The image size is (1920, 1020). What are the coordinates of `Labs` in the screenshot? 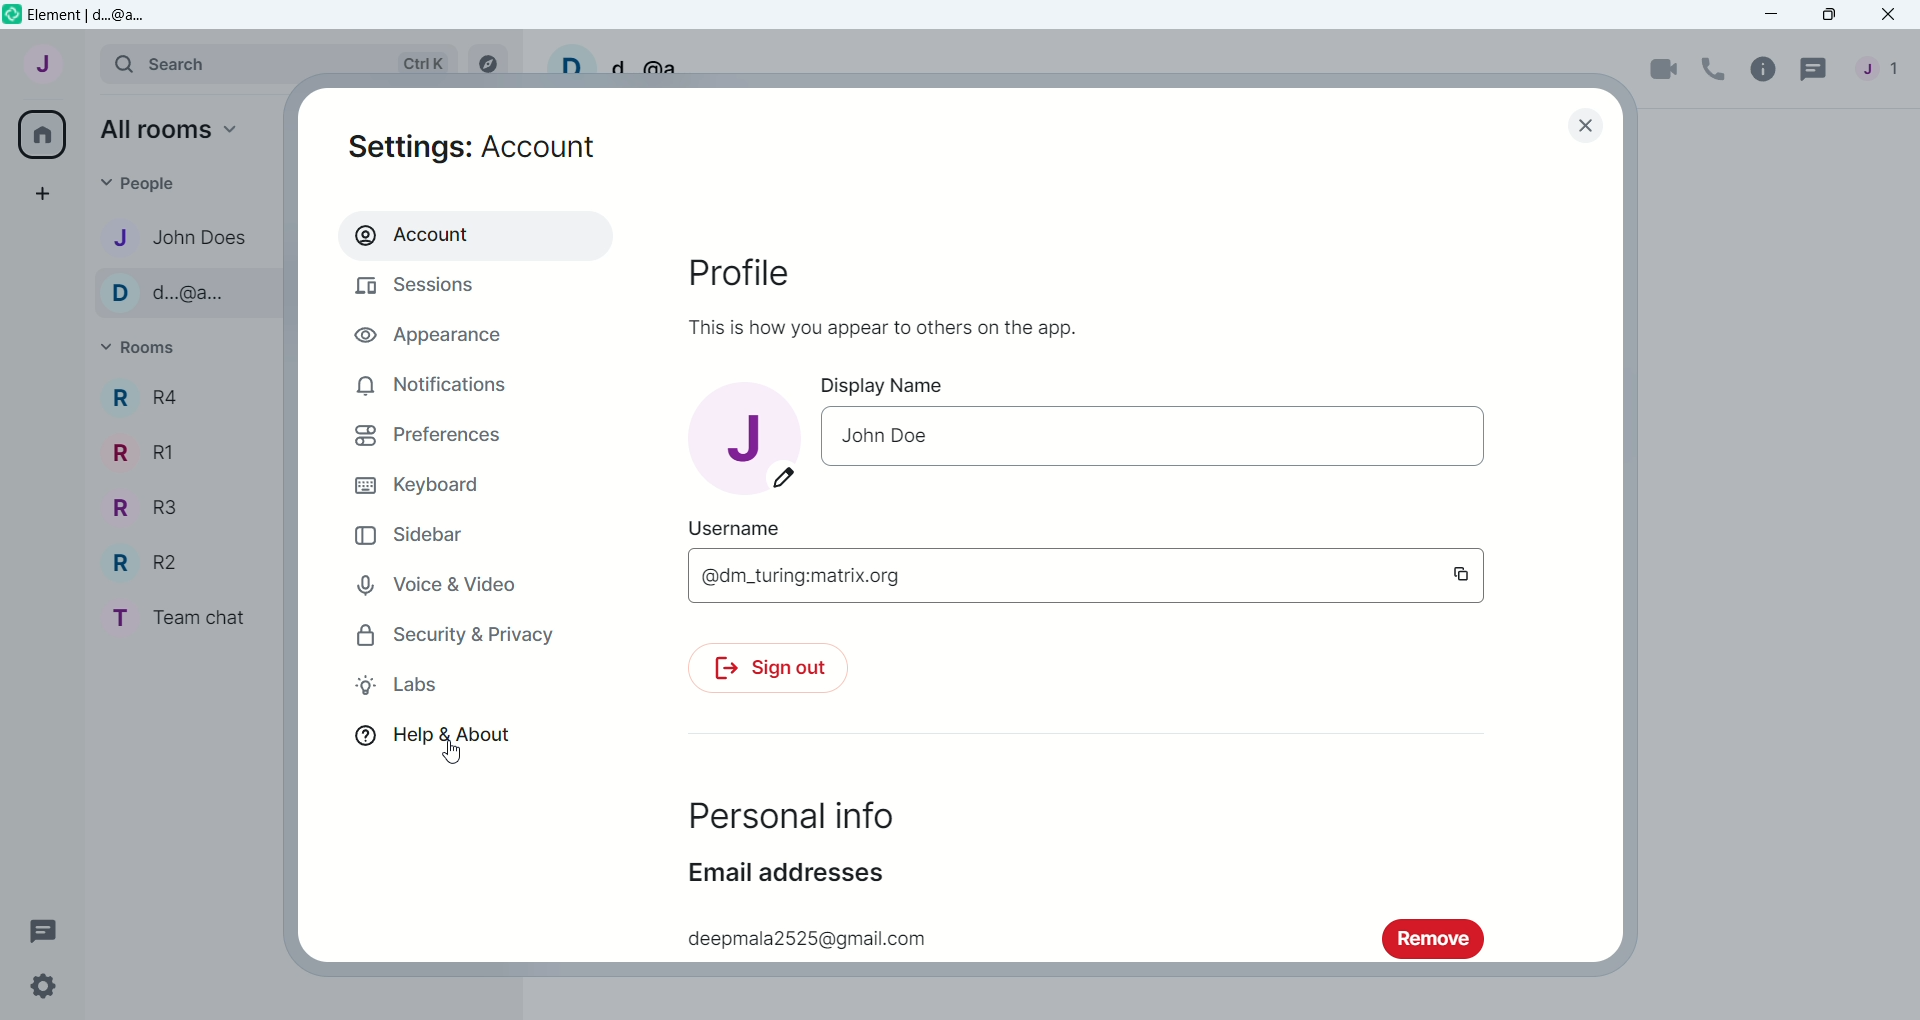 It's located at (406, 687).